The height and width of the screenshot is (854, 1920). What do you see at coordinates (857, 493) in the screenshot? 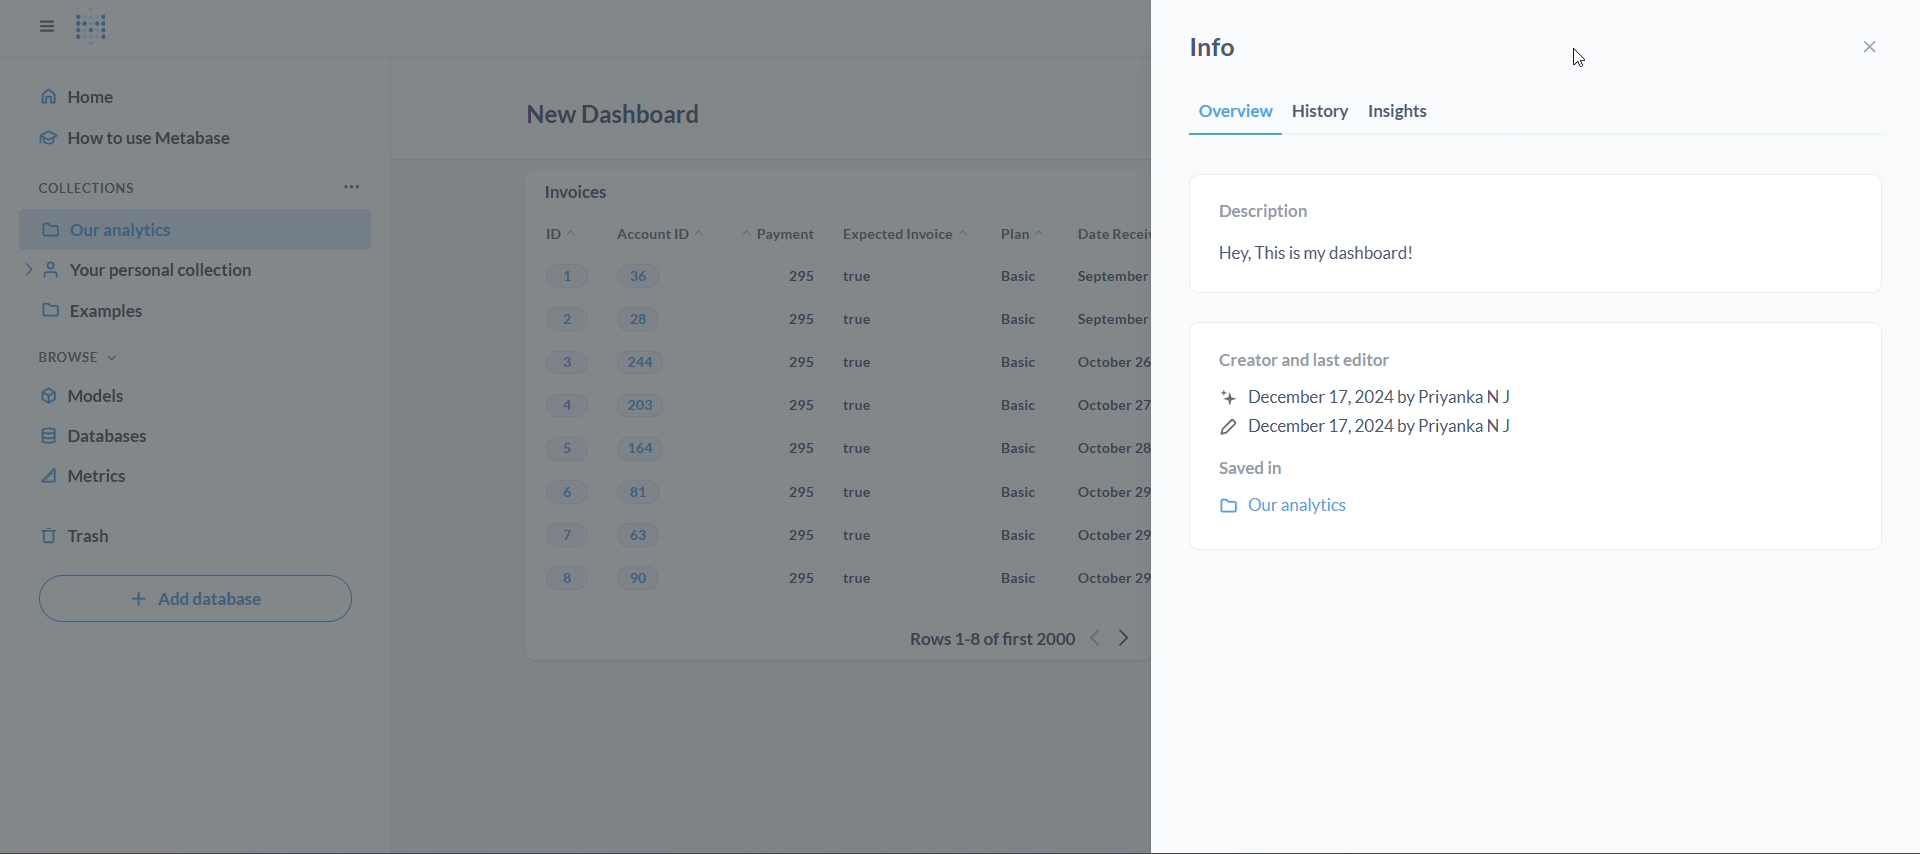
I see `true` at bounding box center [857, 493].